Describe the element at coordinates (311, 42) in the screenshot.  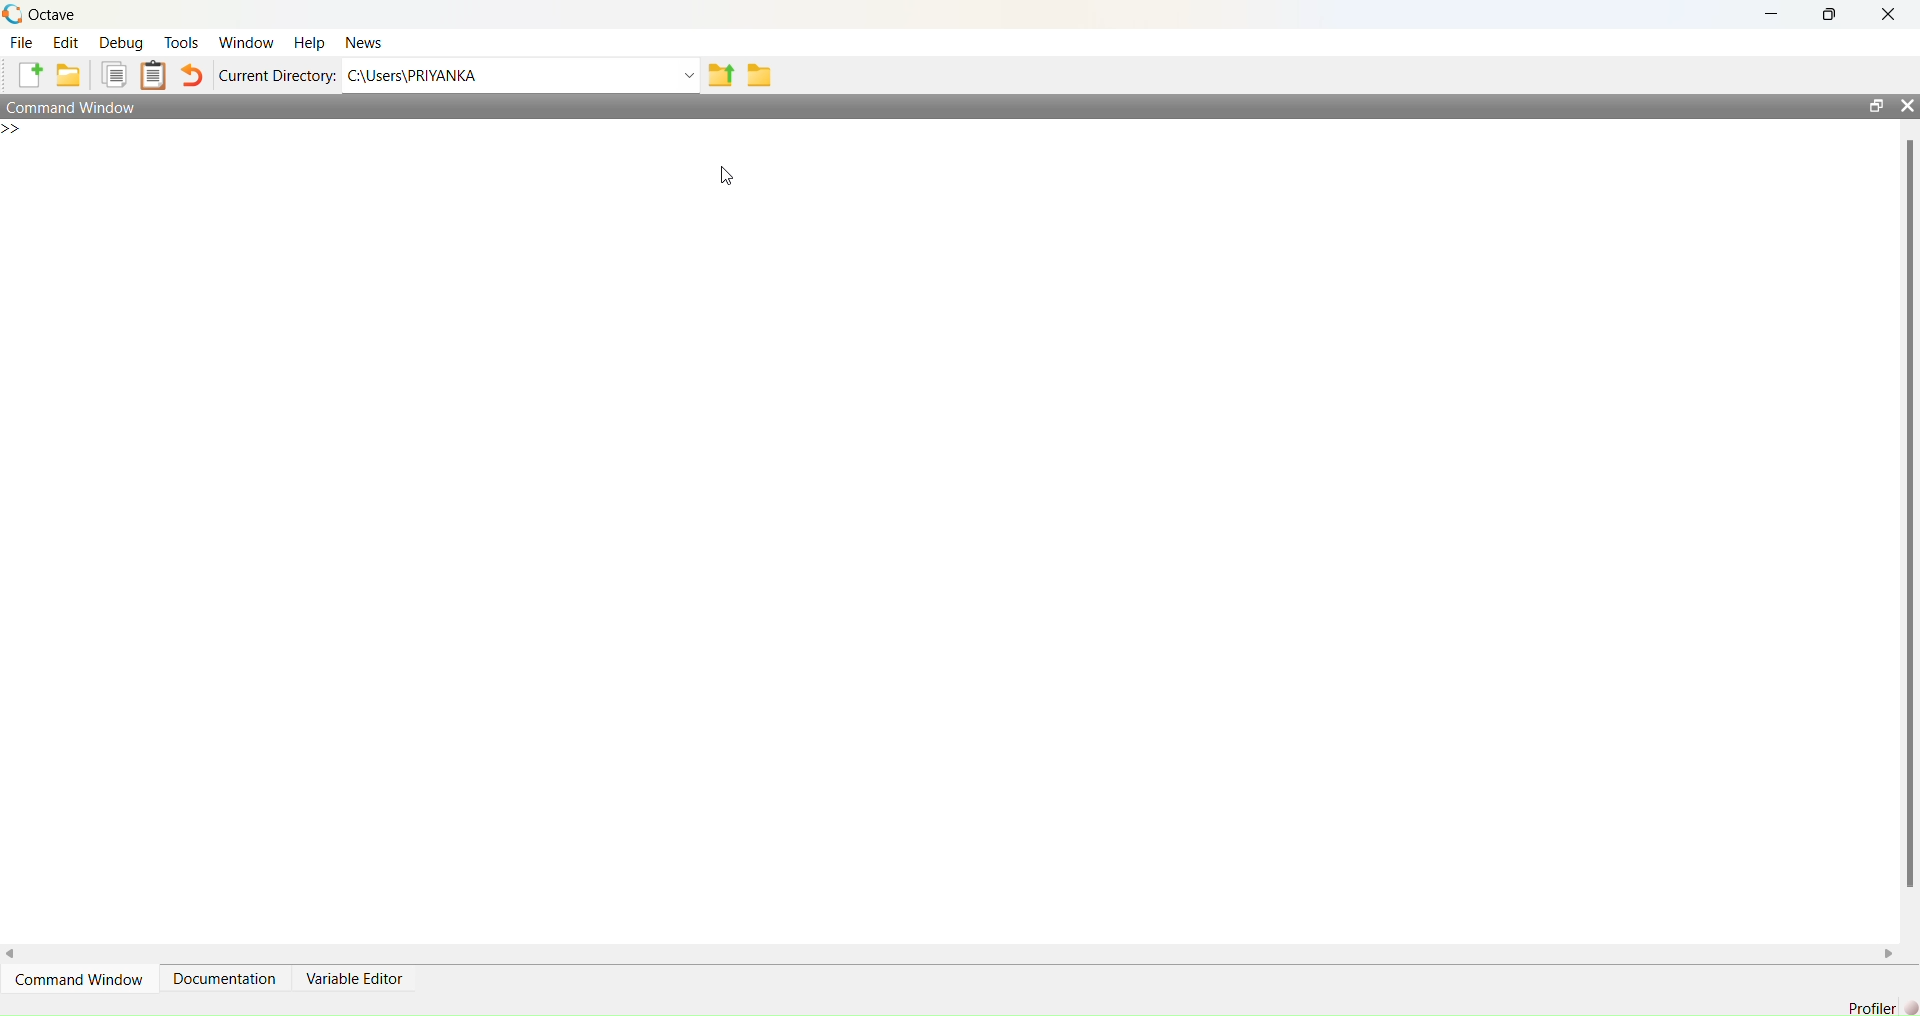
I see `Help` at that location.